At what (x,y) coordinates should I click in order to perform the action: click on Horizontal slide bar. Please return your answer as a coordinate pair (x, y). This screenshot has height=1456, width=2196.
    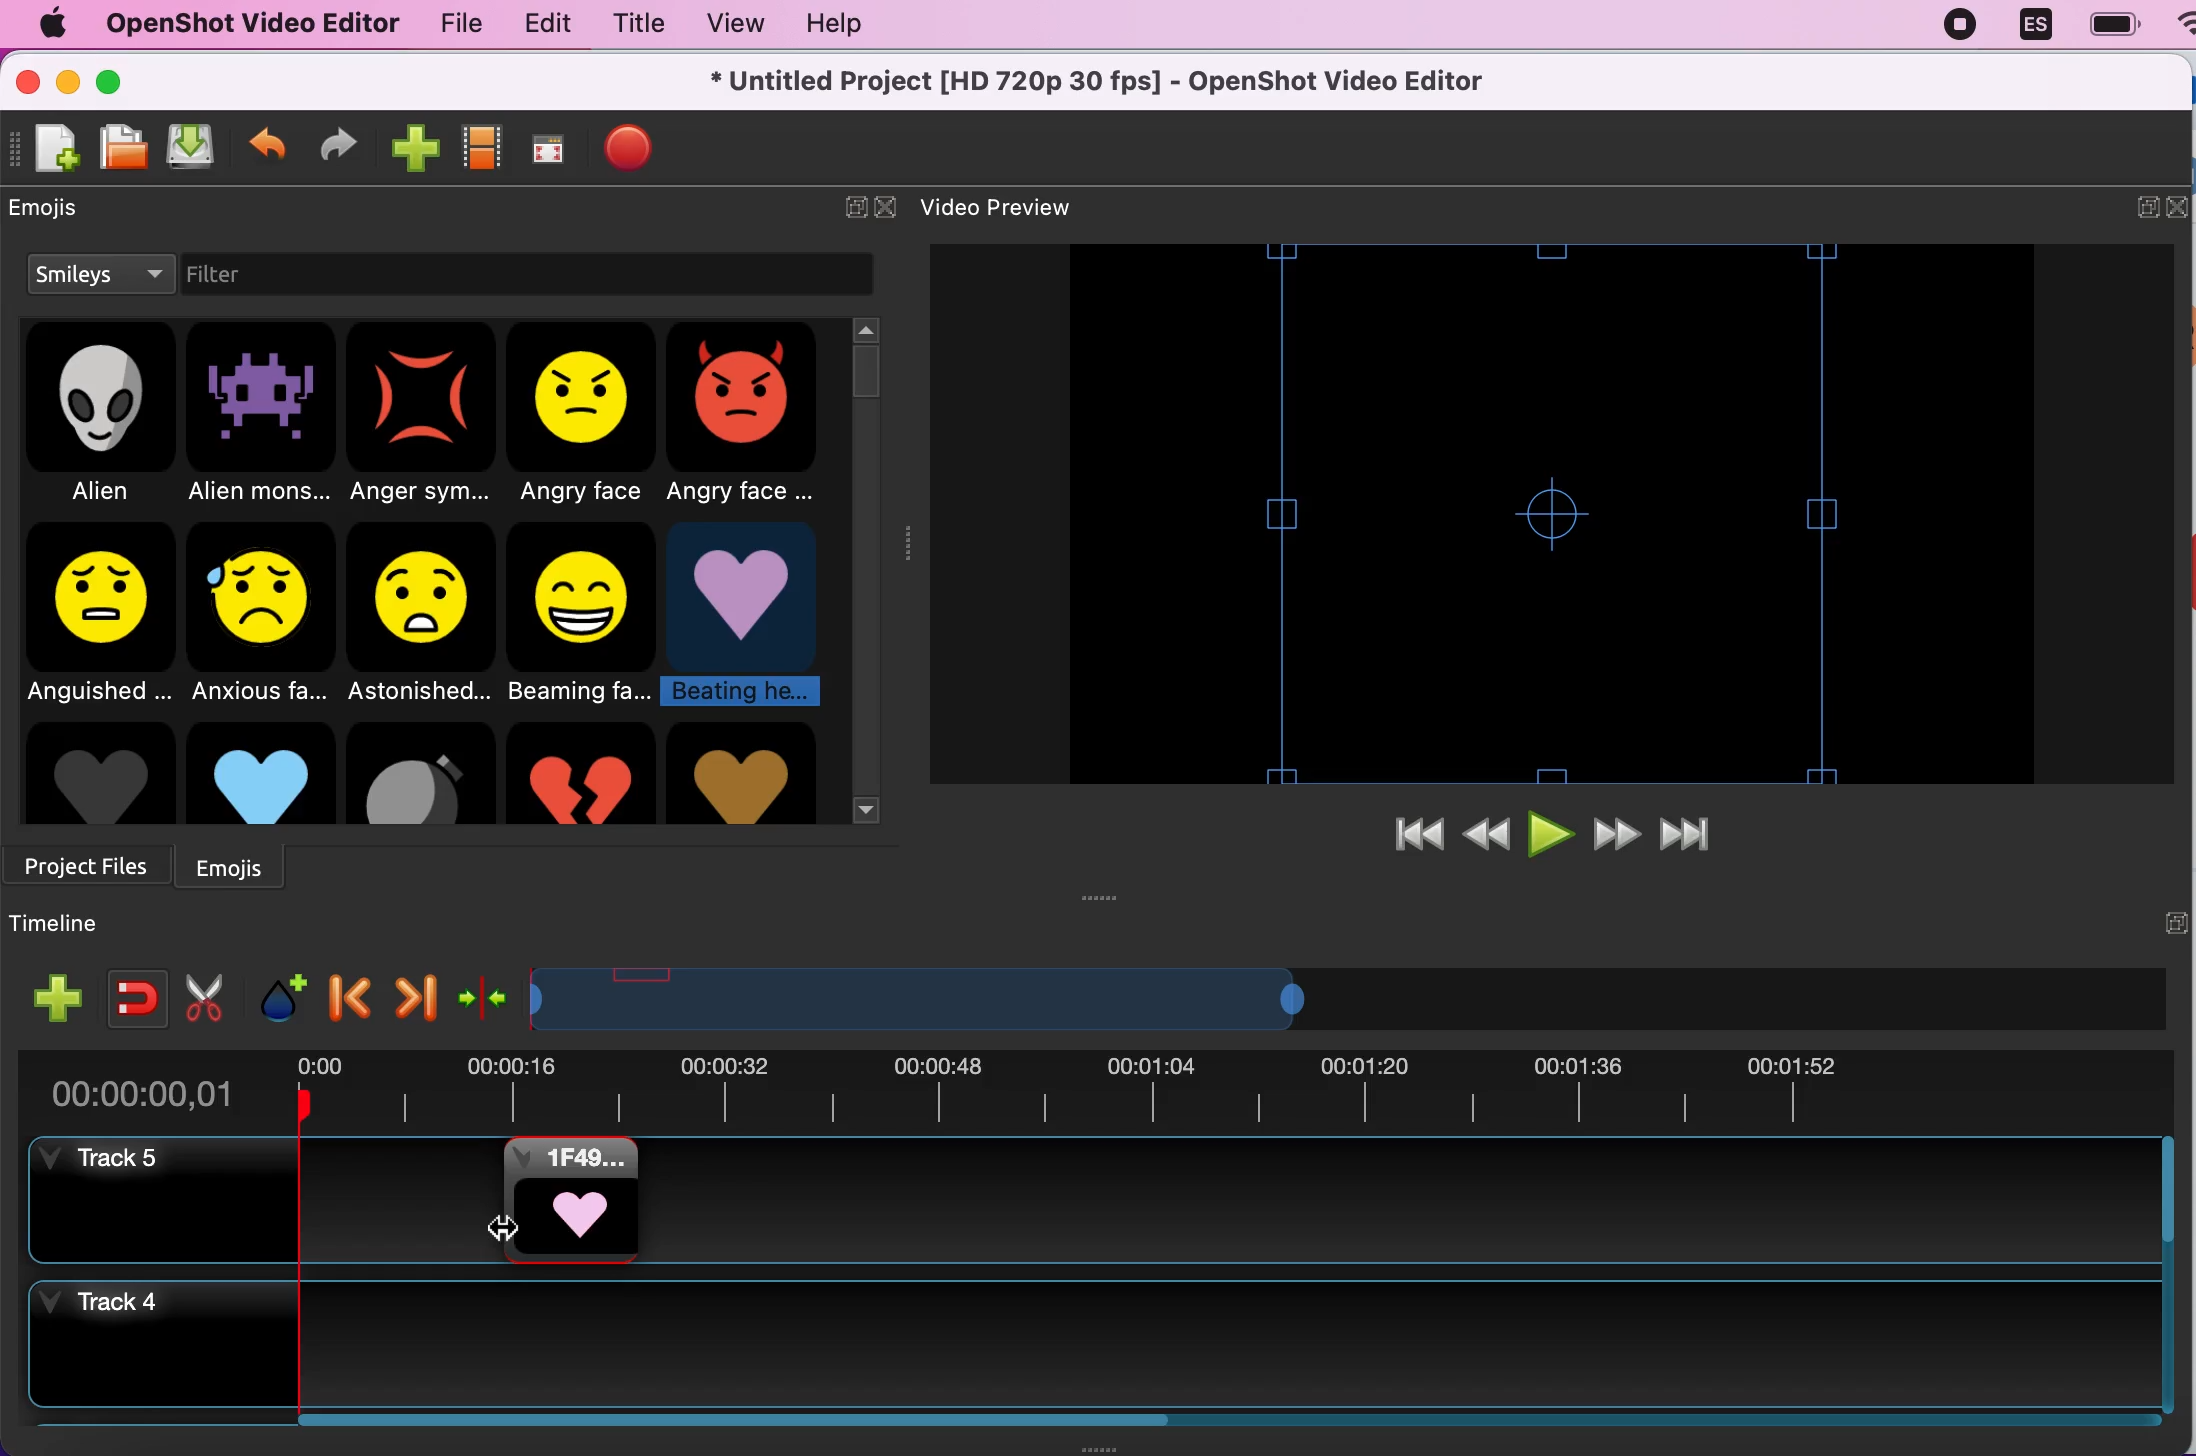
    Looking at the image, I should click on (1206, 1420).